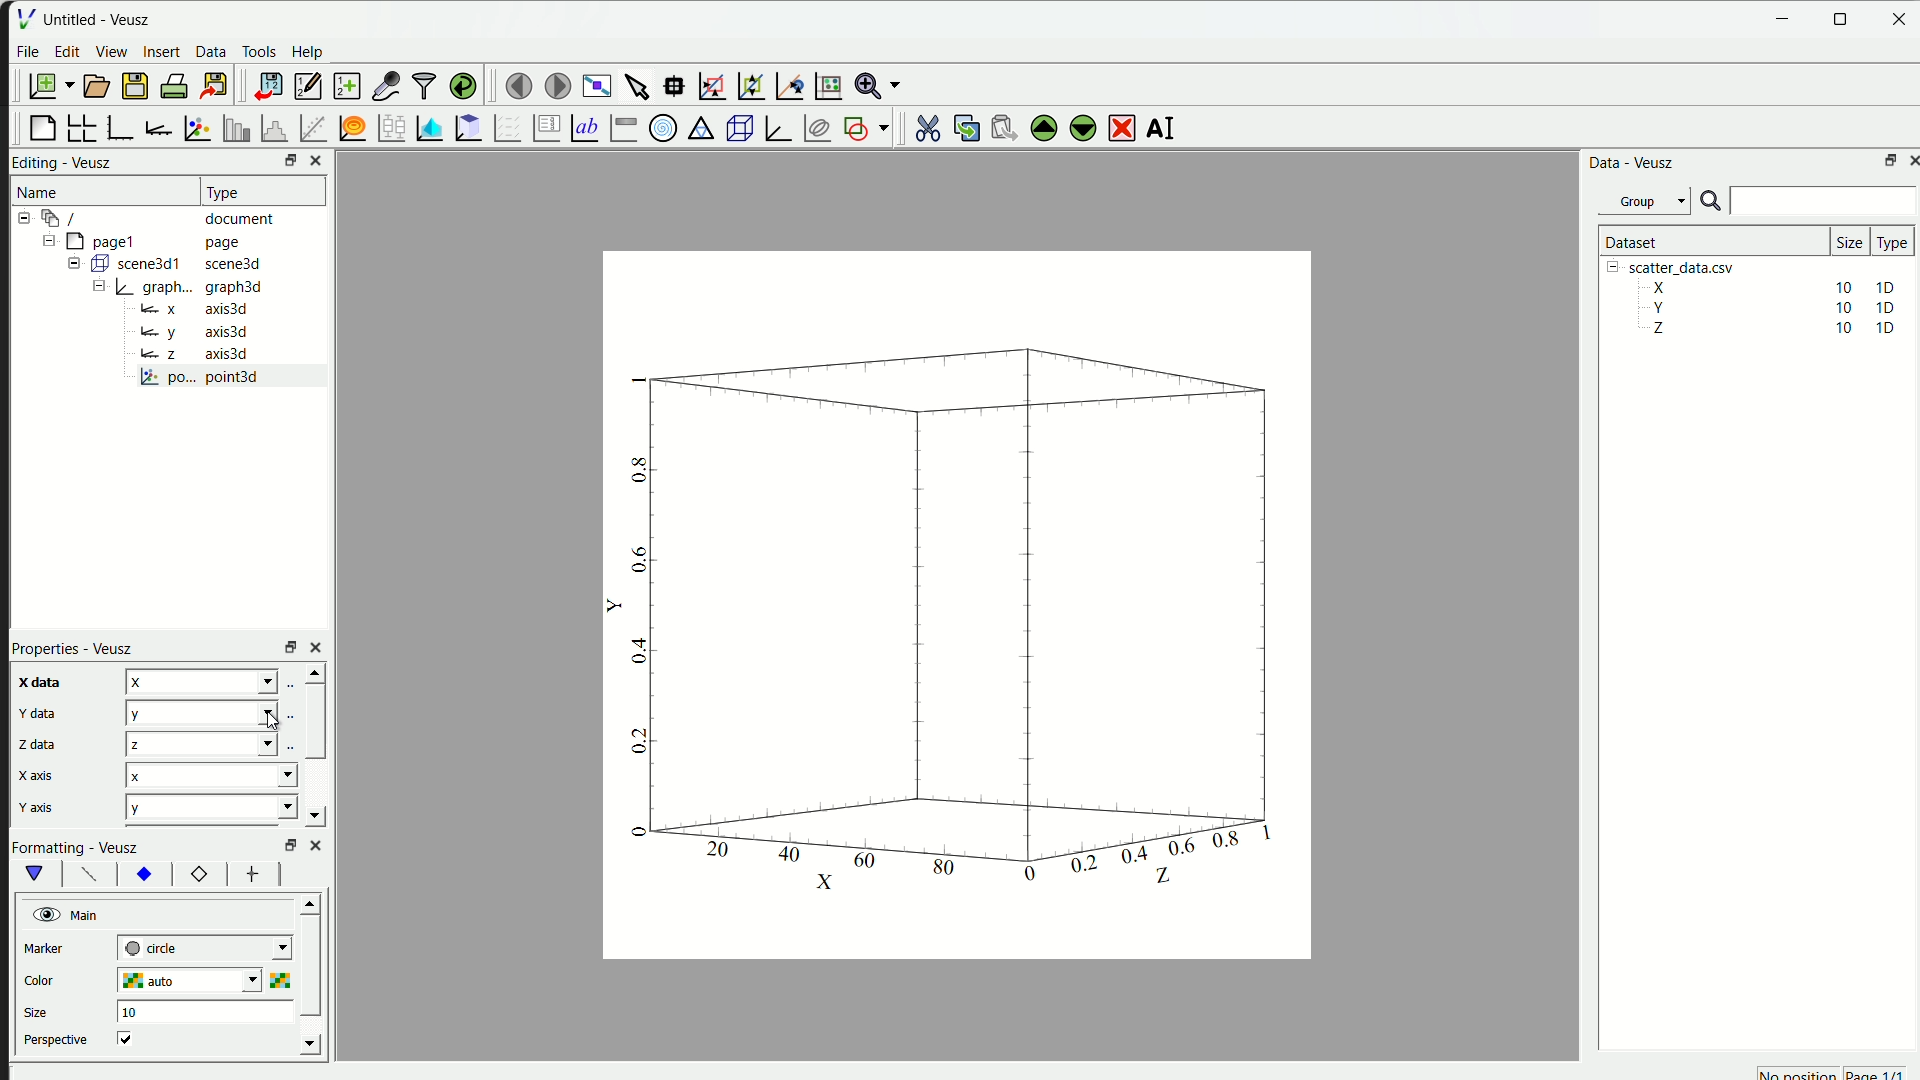  Describe the element at coordinates (583, 129) in the screenshot. I see `Text label` at that location.